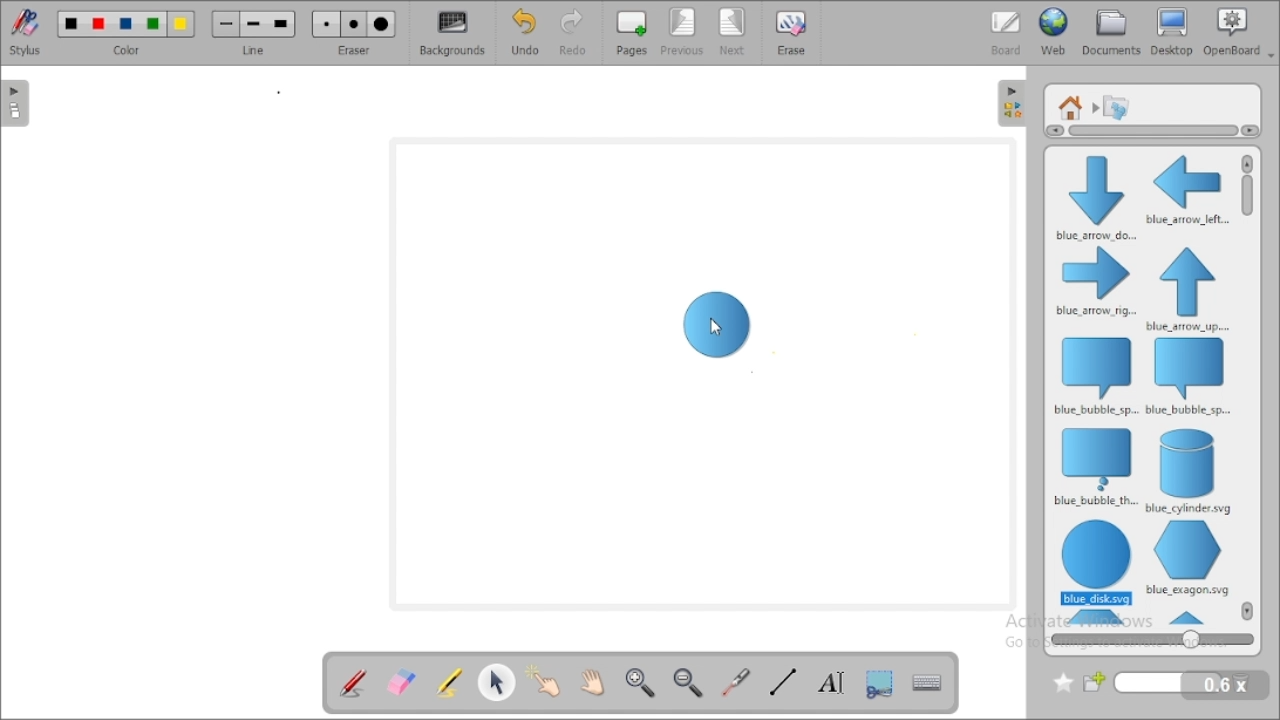  What do you see at coordinates (1187, 189) in the screenshot?
I see `blue arrow left` at bounding box center [1187, 189].